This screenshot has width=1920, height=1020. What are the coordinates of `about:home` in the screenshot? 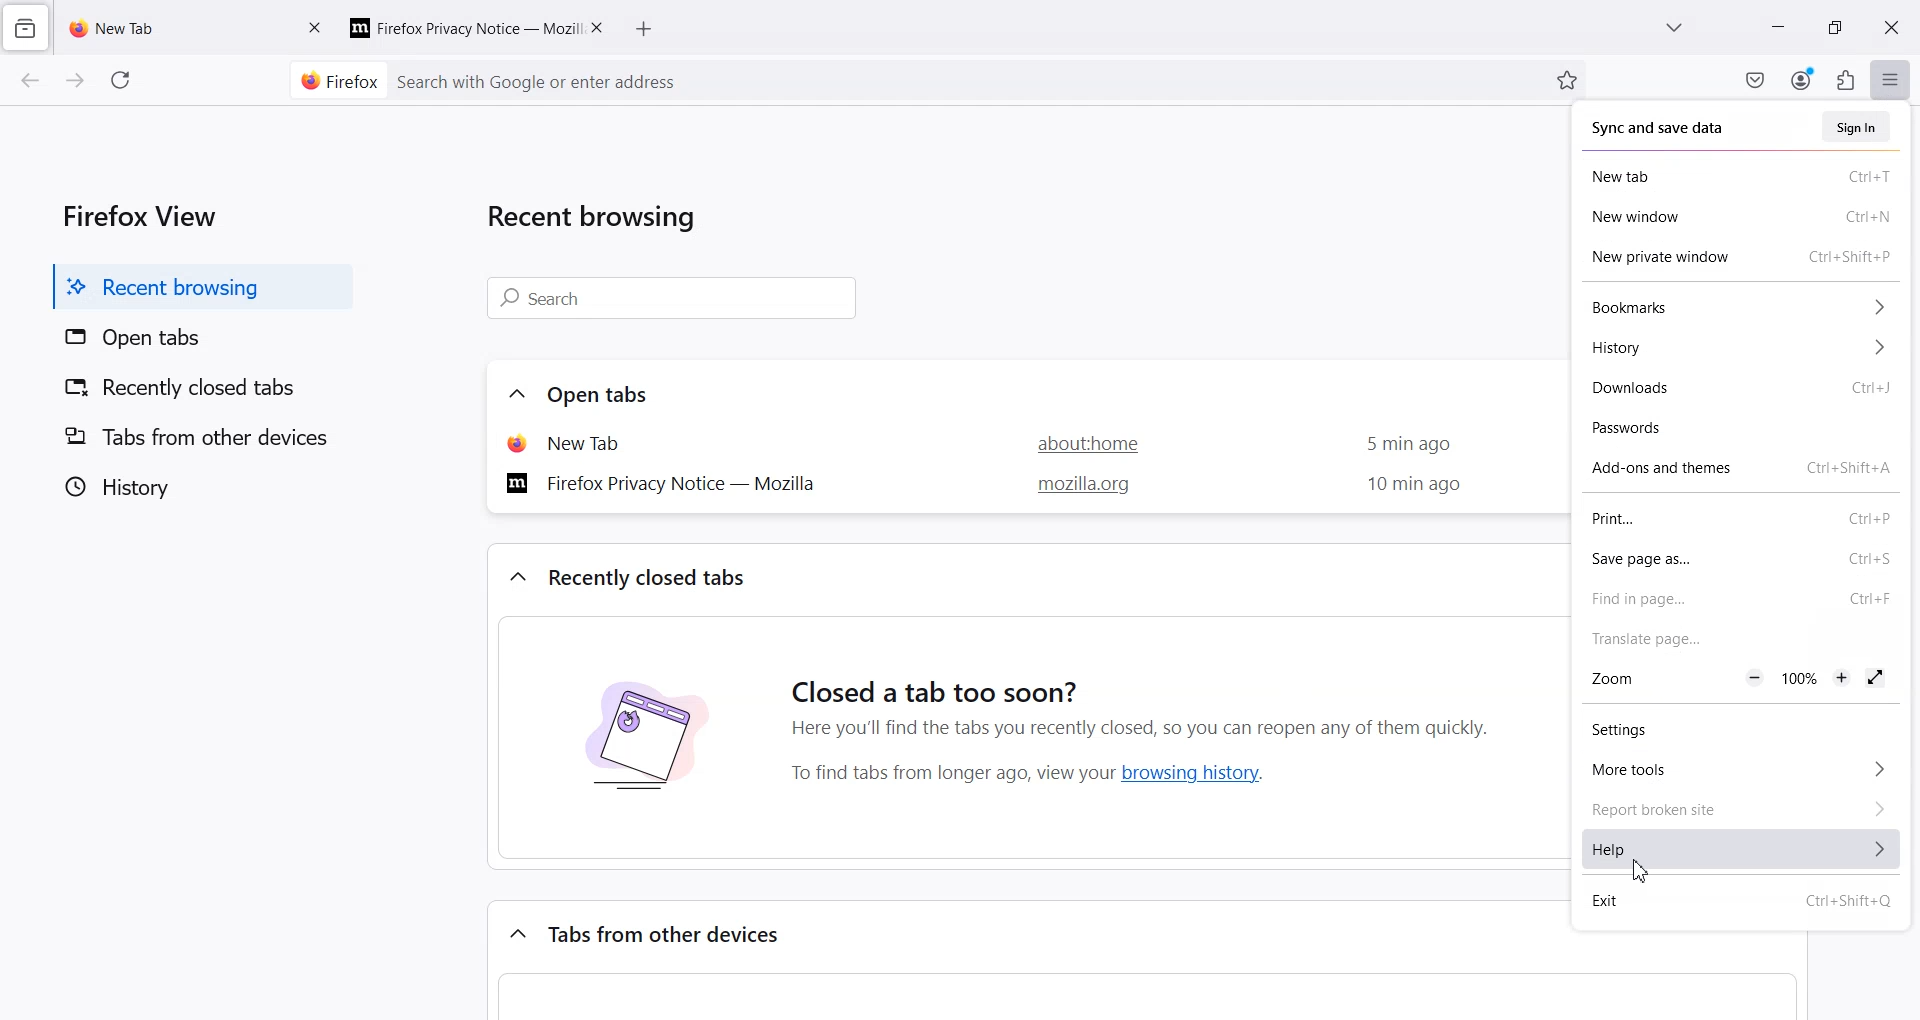 It's located at (1077, 442).